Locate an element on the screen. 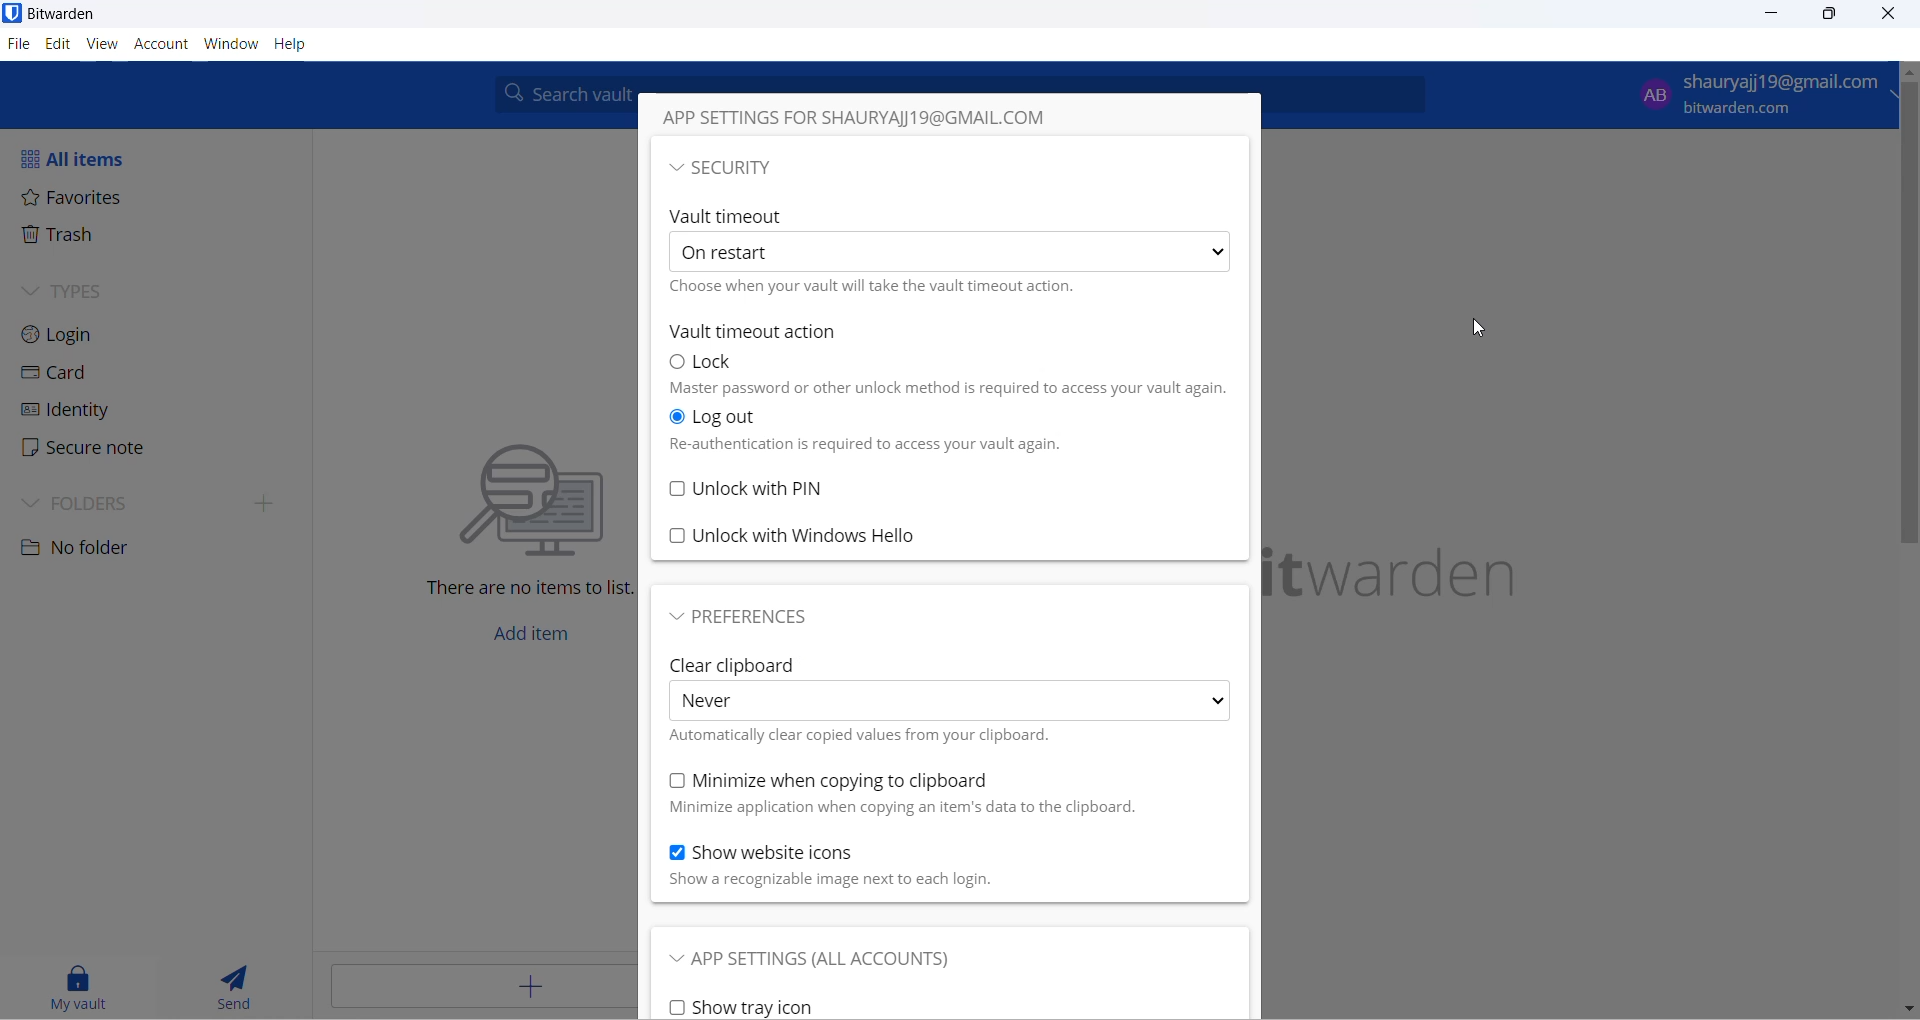 Image resolution: width=1920 pixels, height=1020 pixels. clear clipboard options is located at coordinates (940, 700).